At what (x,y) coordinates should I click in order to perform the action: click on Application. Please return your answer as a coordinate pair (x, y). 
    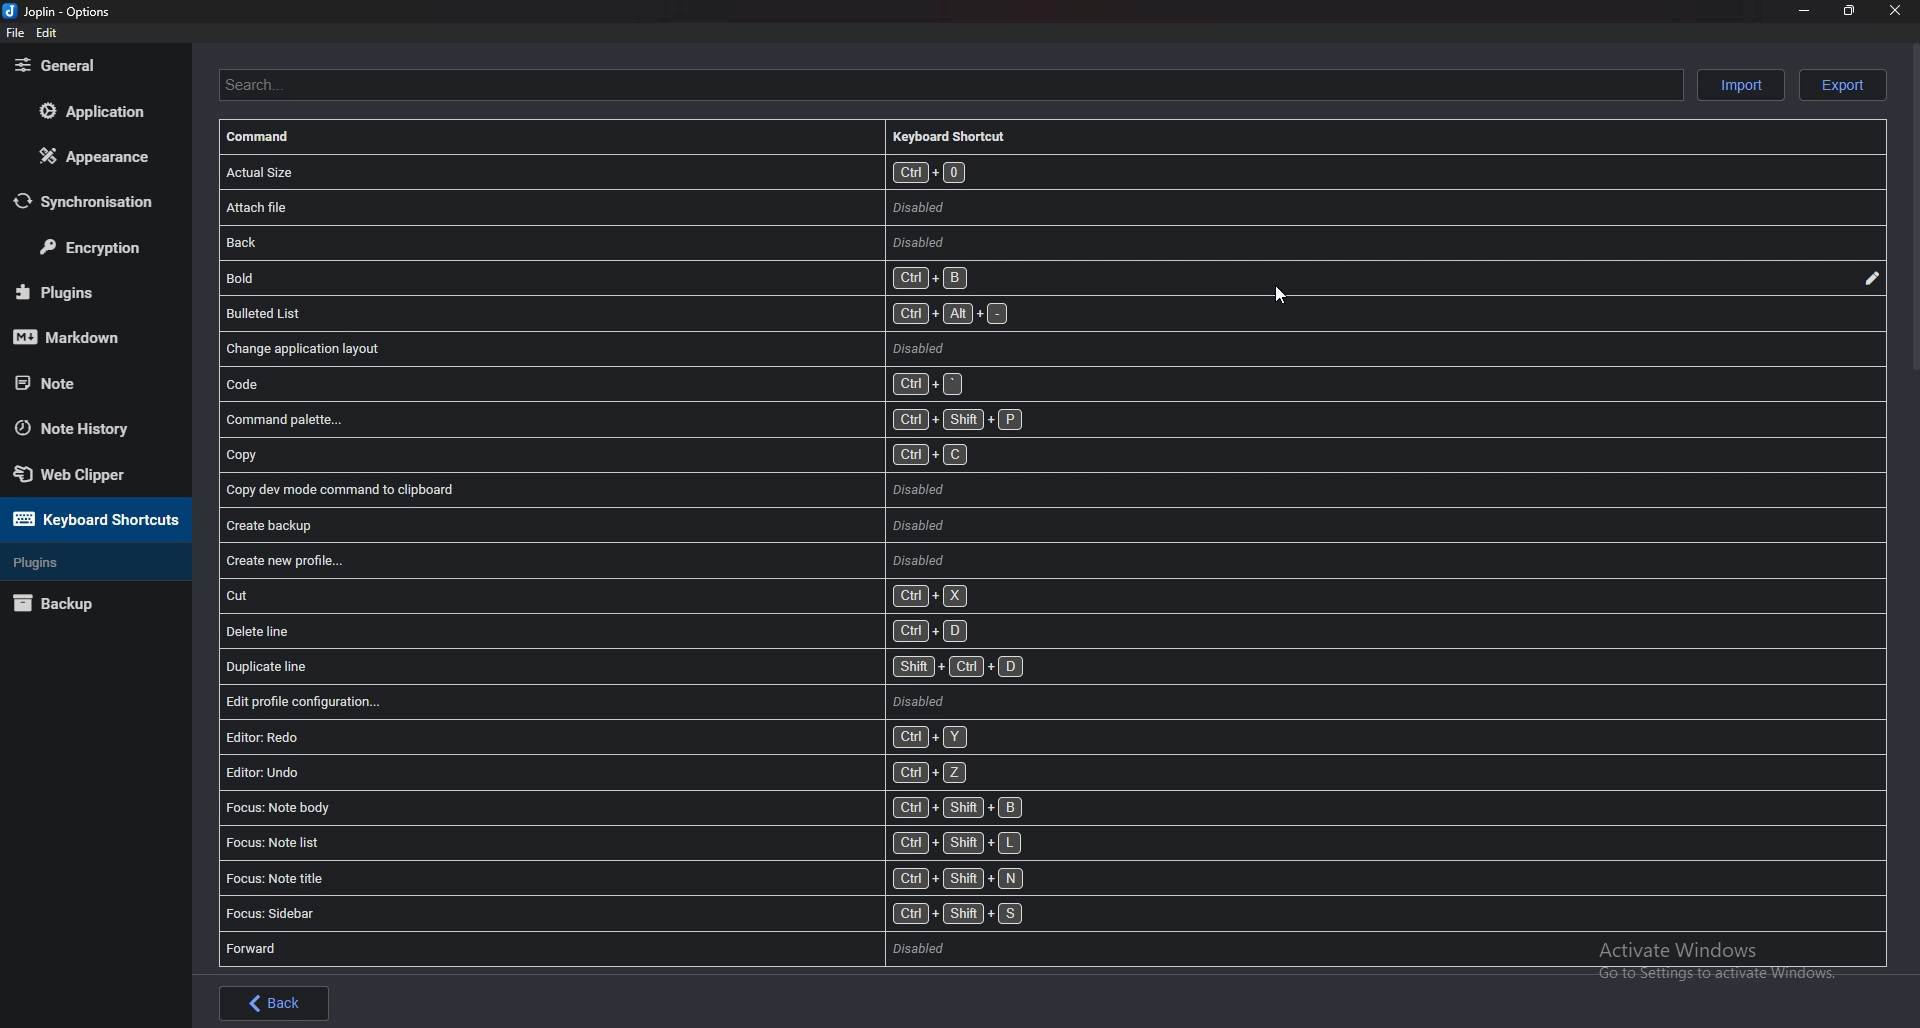
    Looking at the image, I should click on (91, 112).